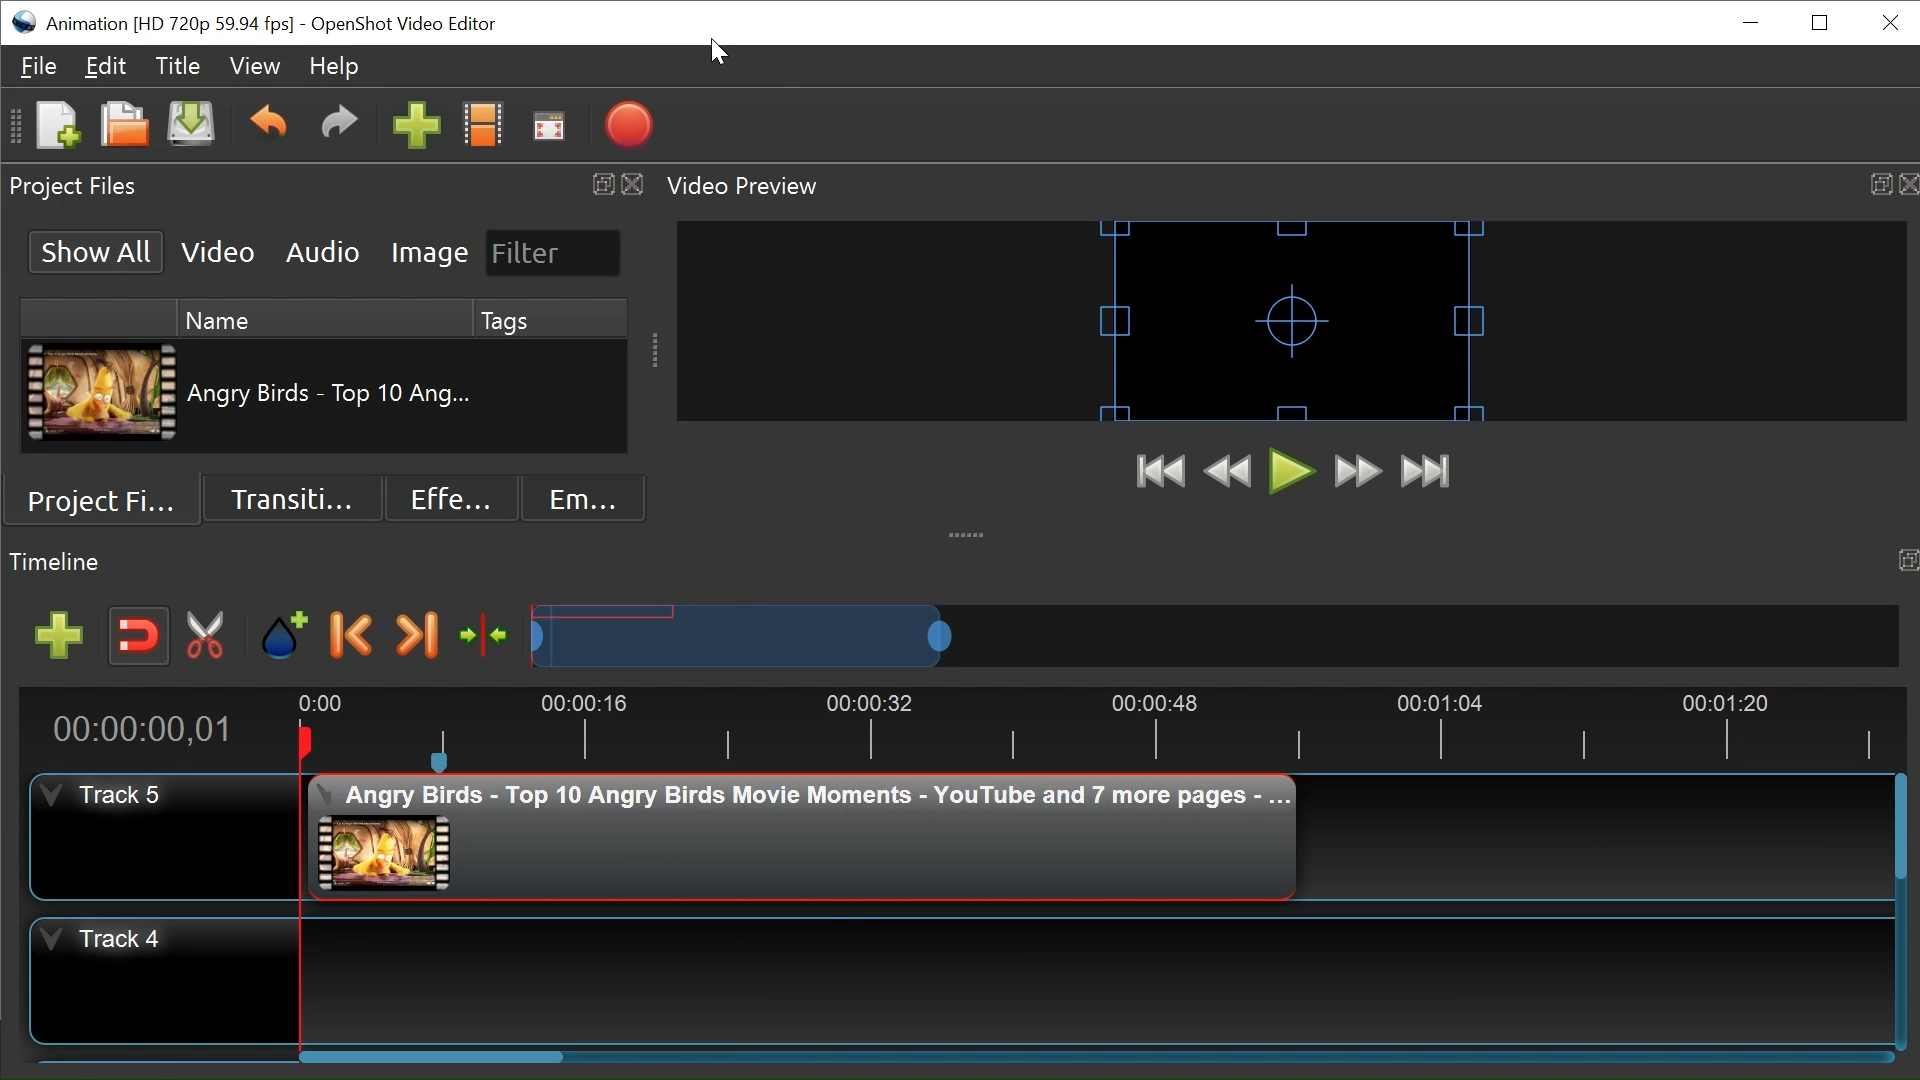  What do you see at coordinates (115, 504) in the screenshot?
I see `Project Files` at bounding box center [115, 504].